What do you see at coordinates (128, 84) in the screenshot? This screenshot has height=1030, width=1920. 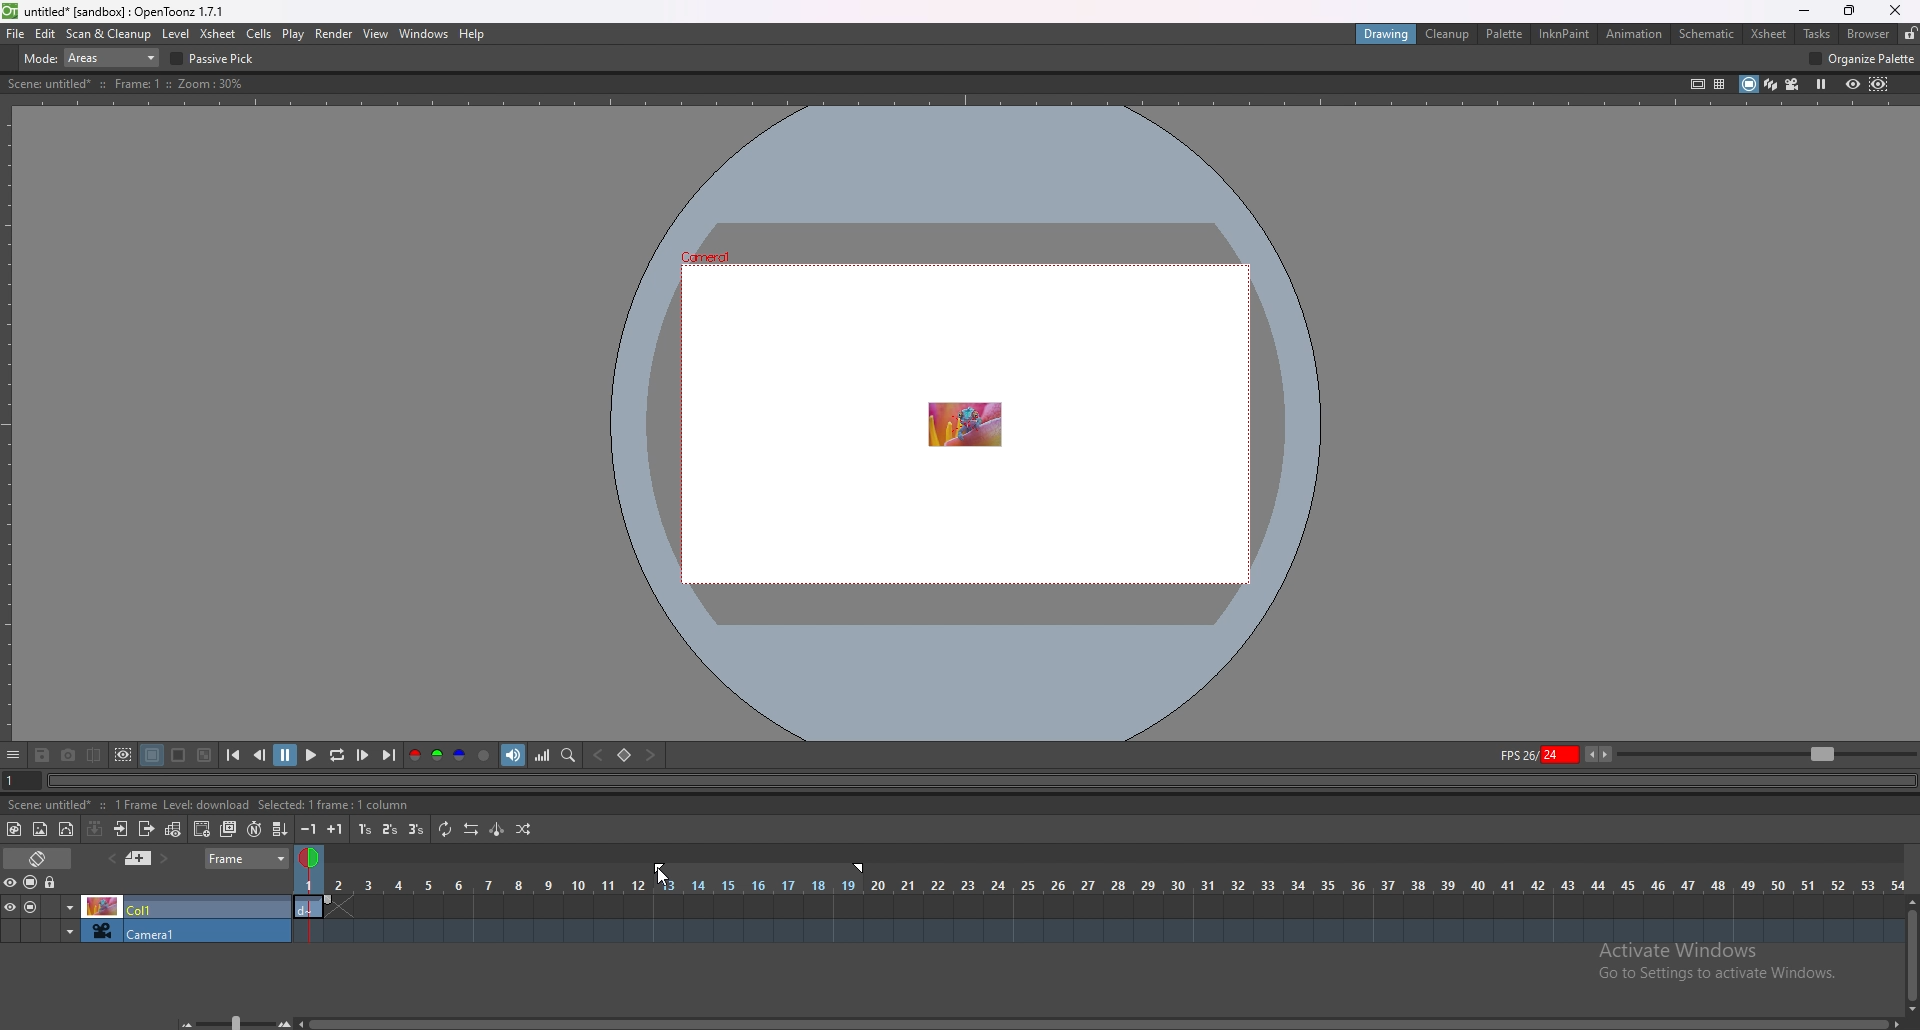 I see `description` at bounding box center [128, 84].